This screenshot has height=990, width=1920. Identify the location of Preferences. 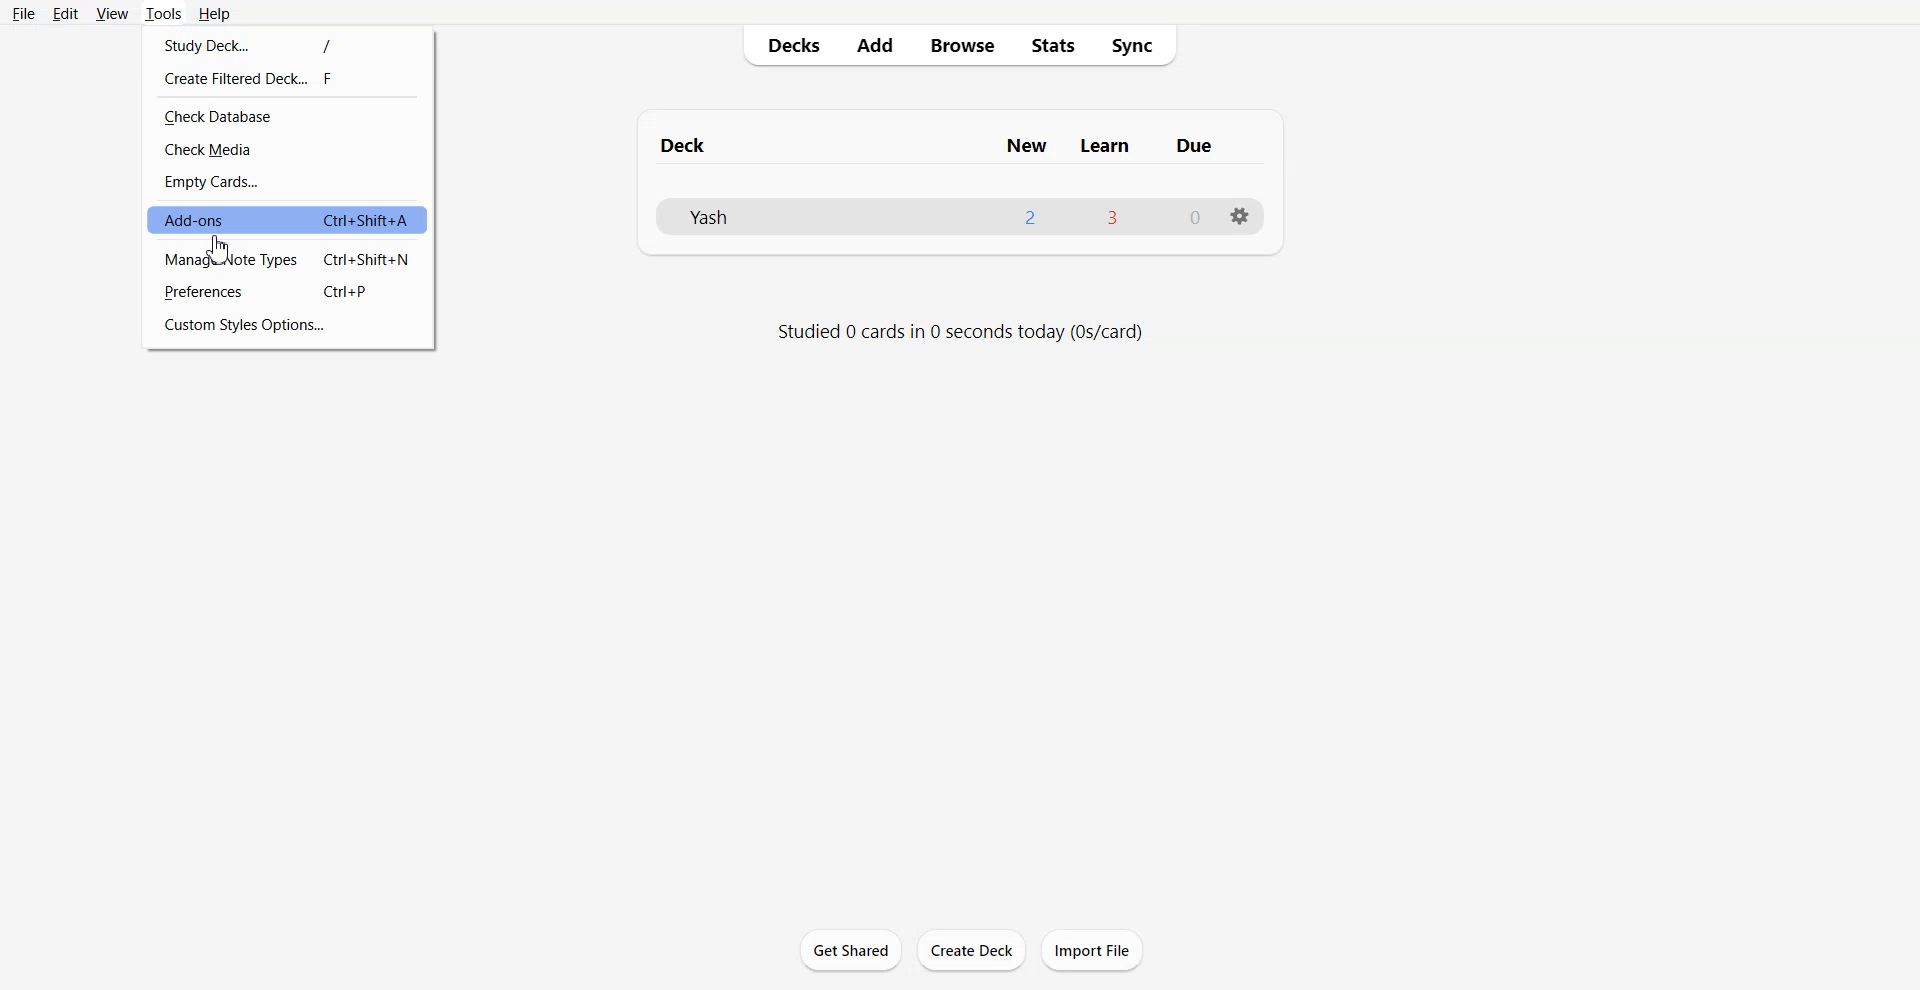
(288, 292).